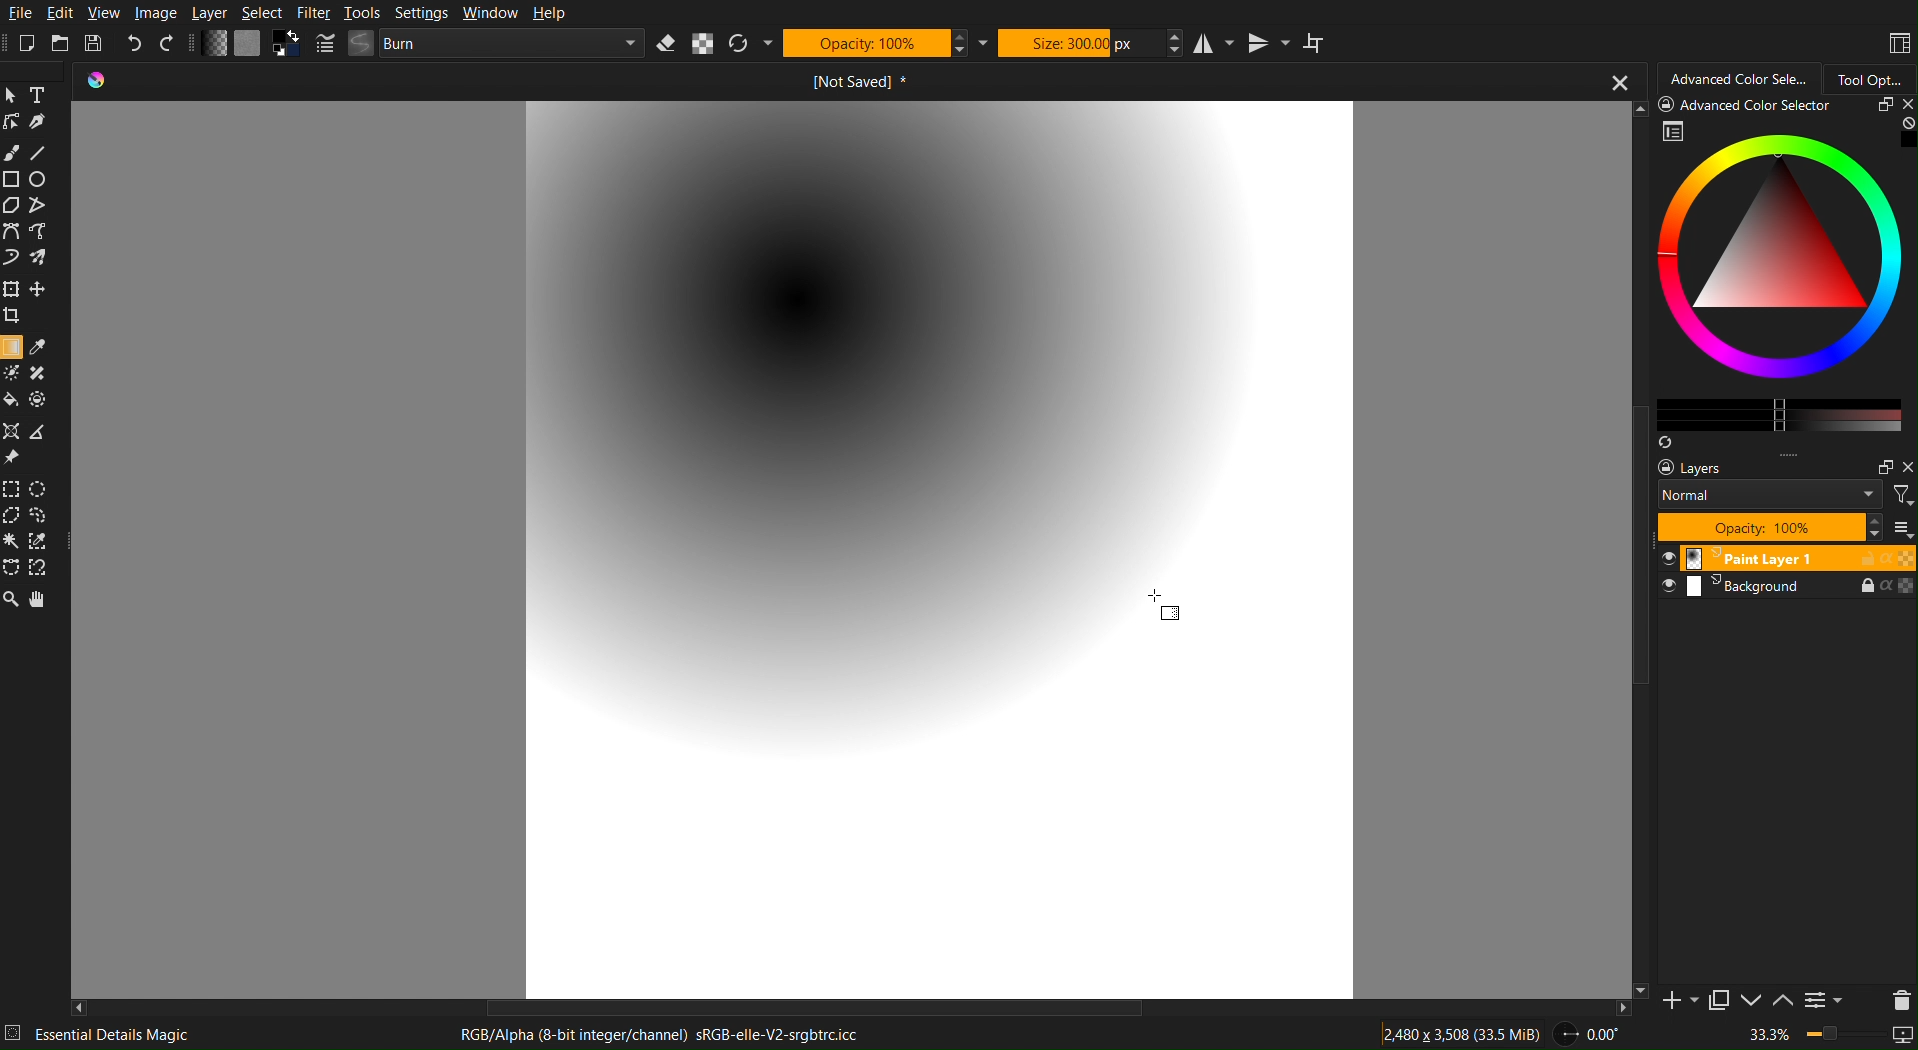  Describe the element at coordinates (1833, 1037) in the screenshot. I see `Zoom` at that location.